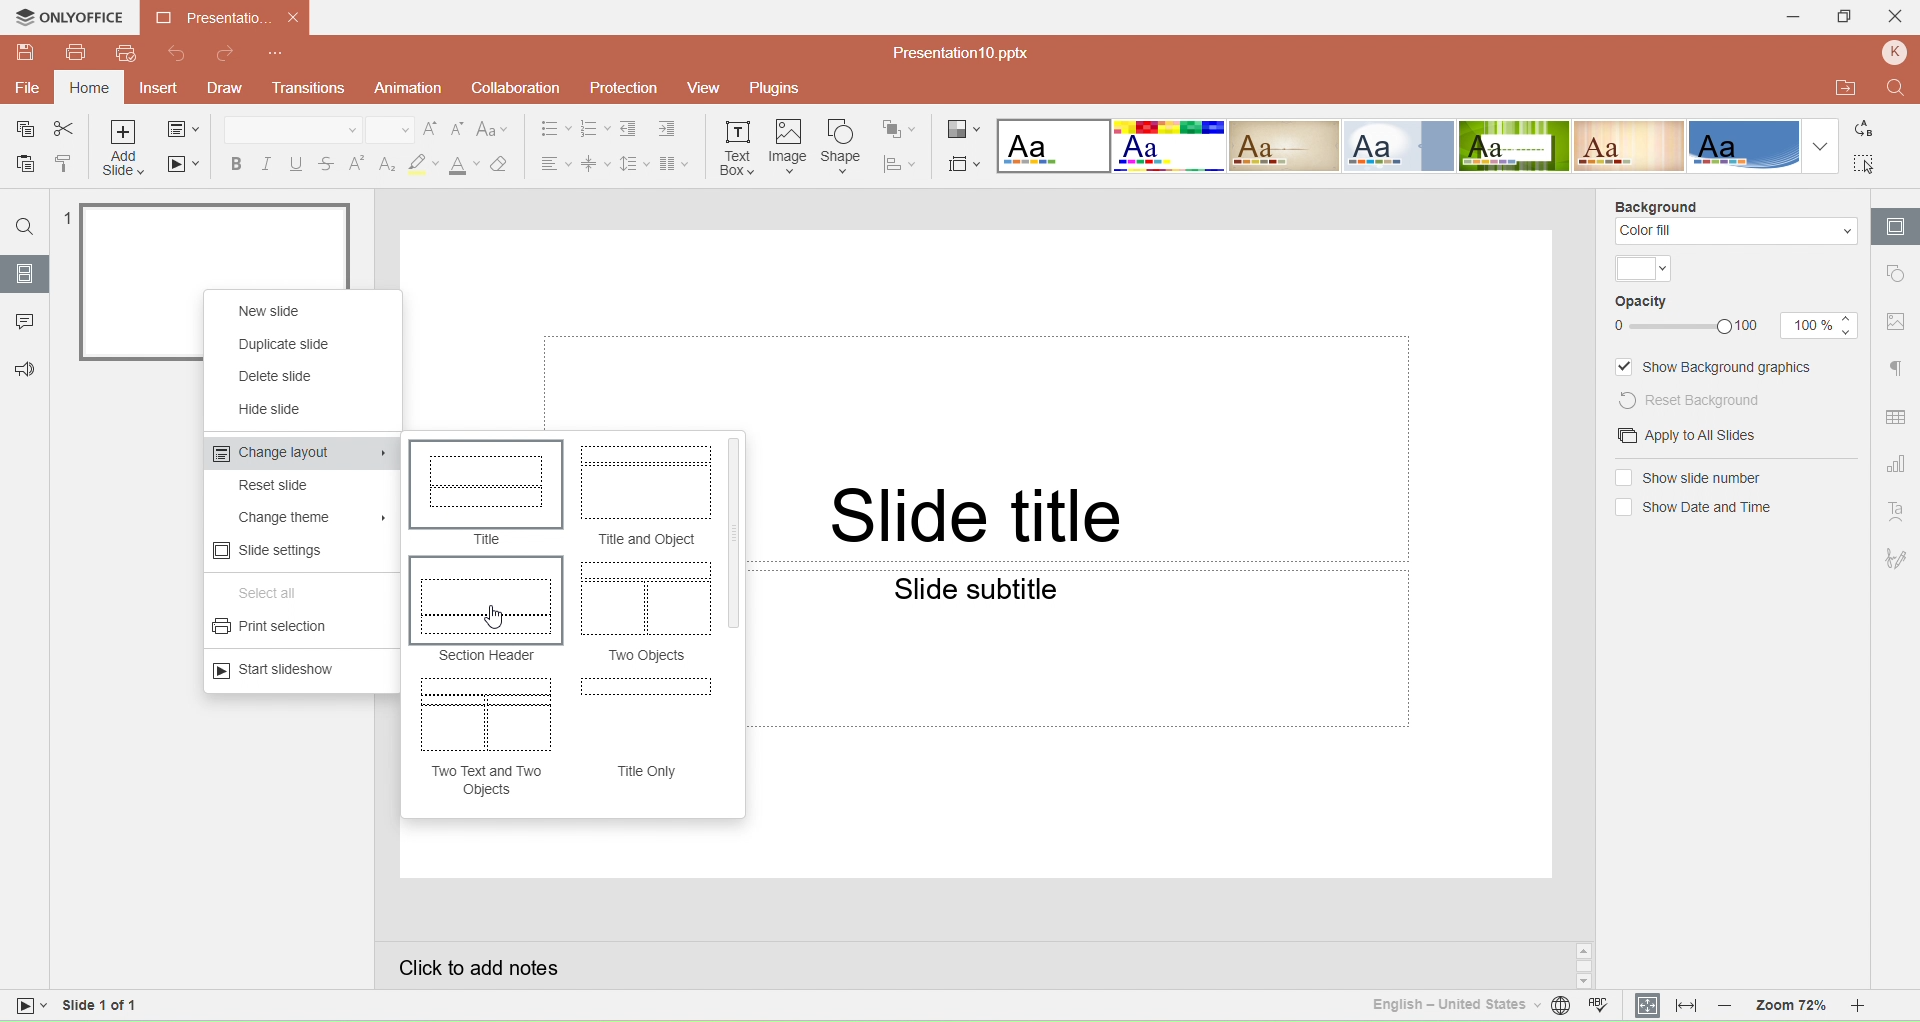 The width and height of the screenshot is (1920, 1022). Describe the element at coordinates (1735, 232) in the screenshot. I see `Color fill` at that location.